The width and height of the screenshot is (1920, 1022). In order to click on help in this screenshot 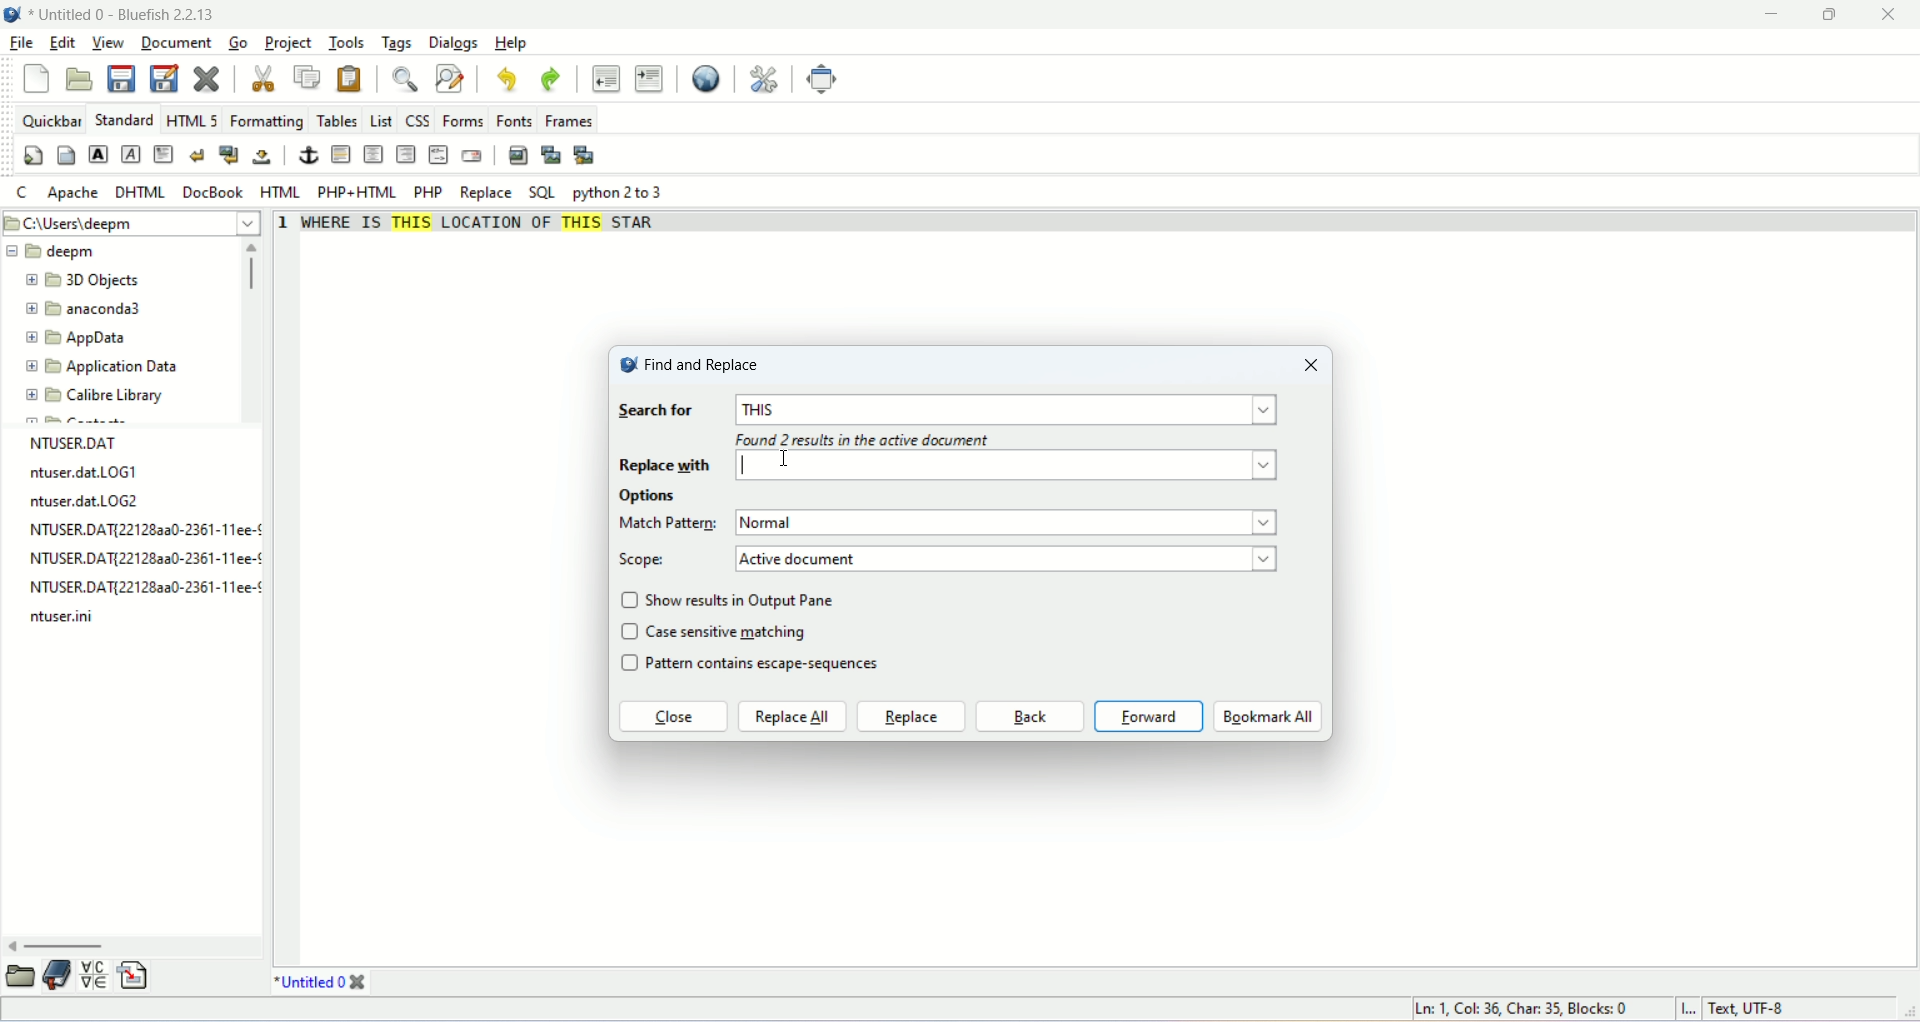, I will do `click(509, 43)`.